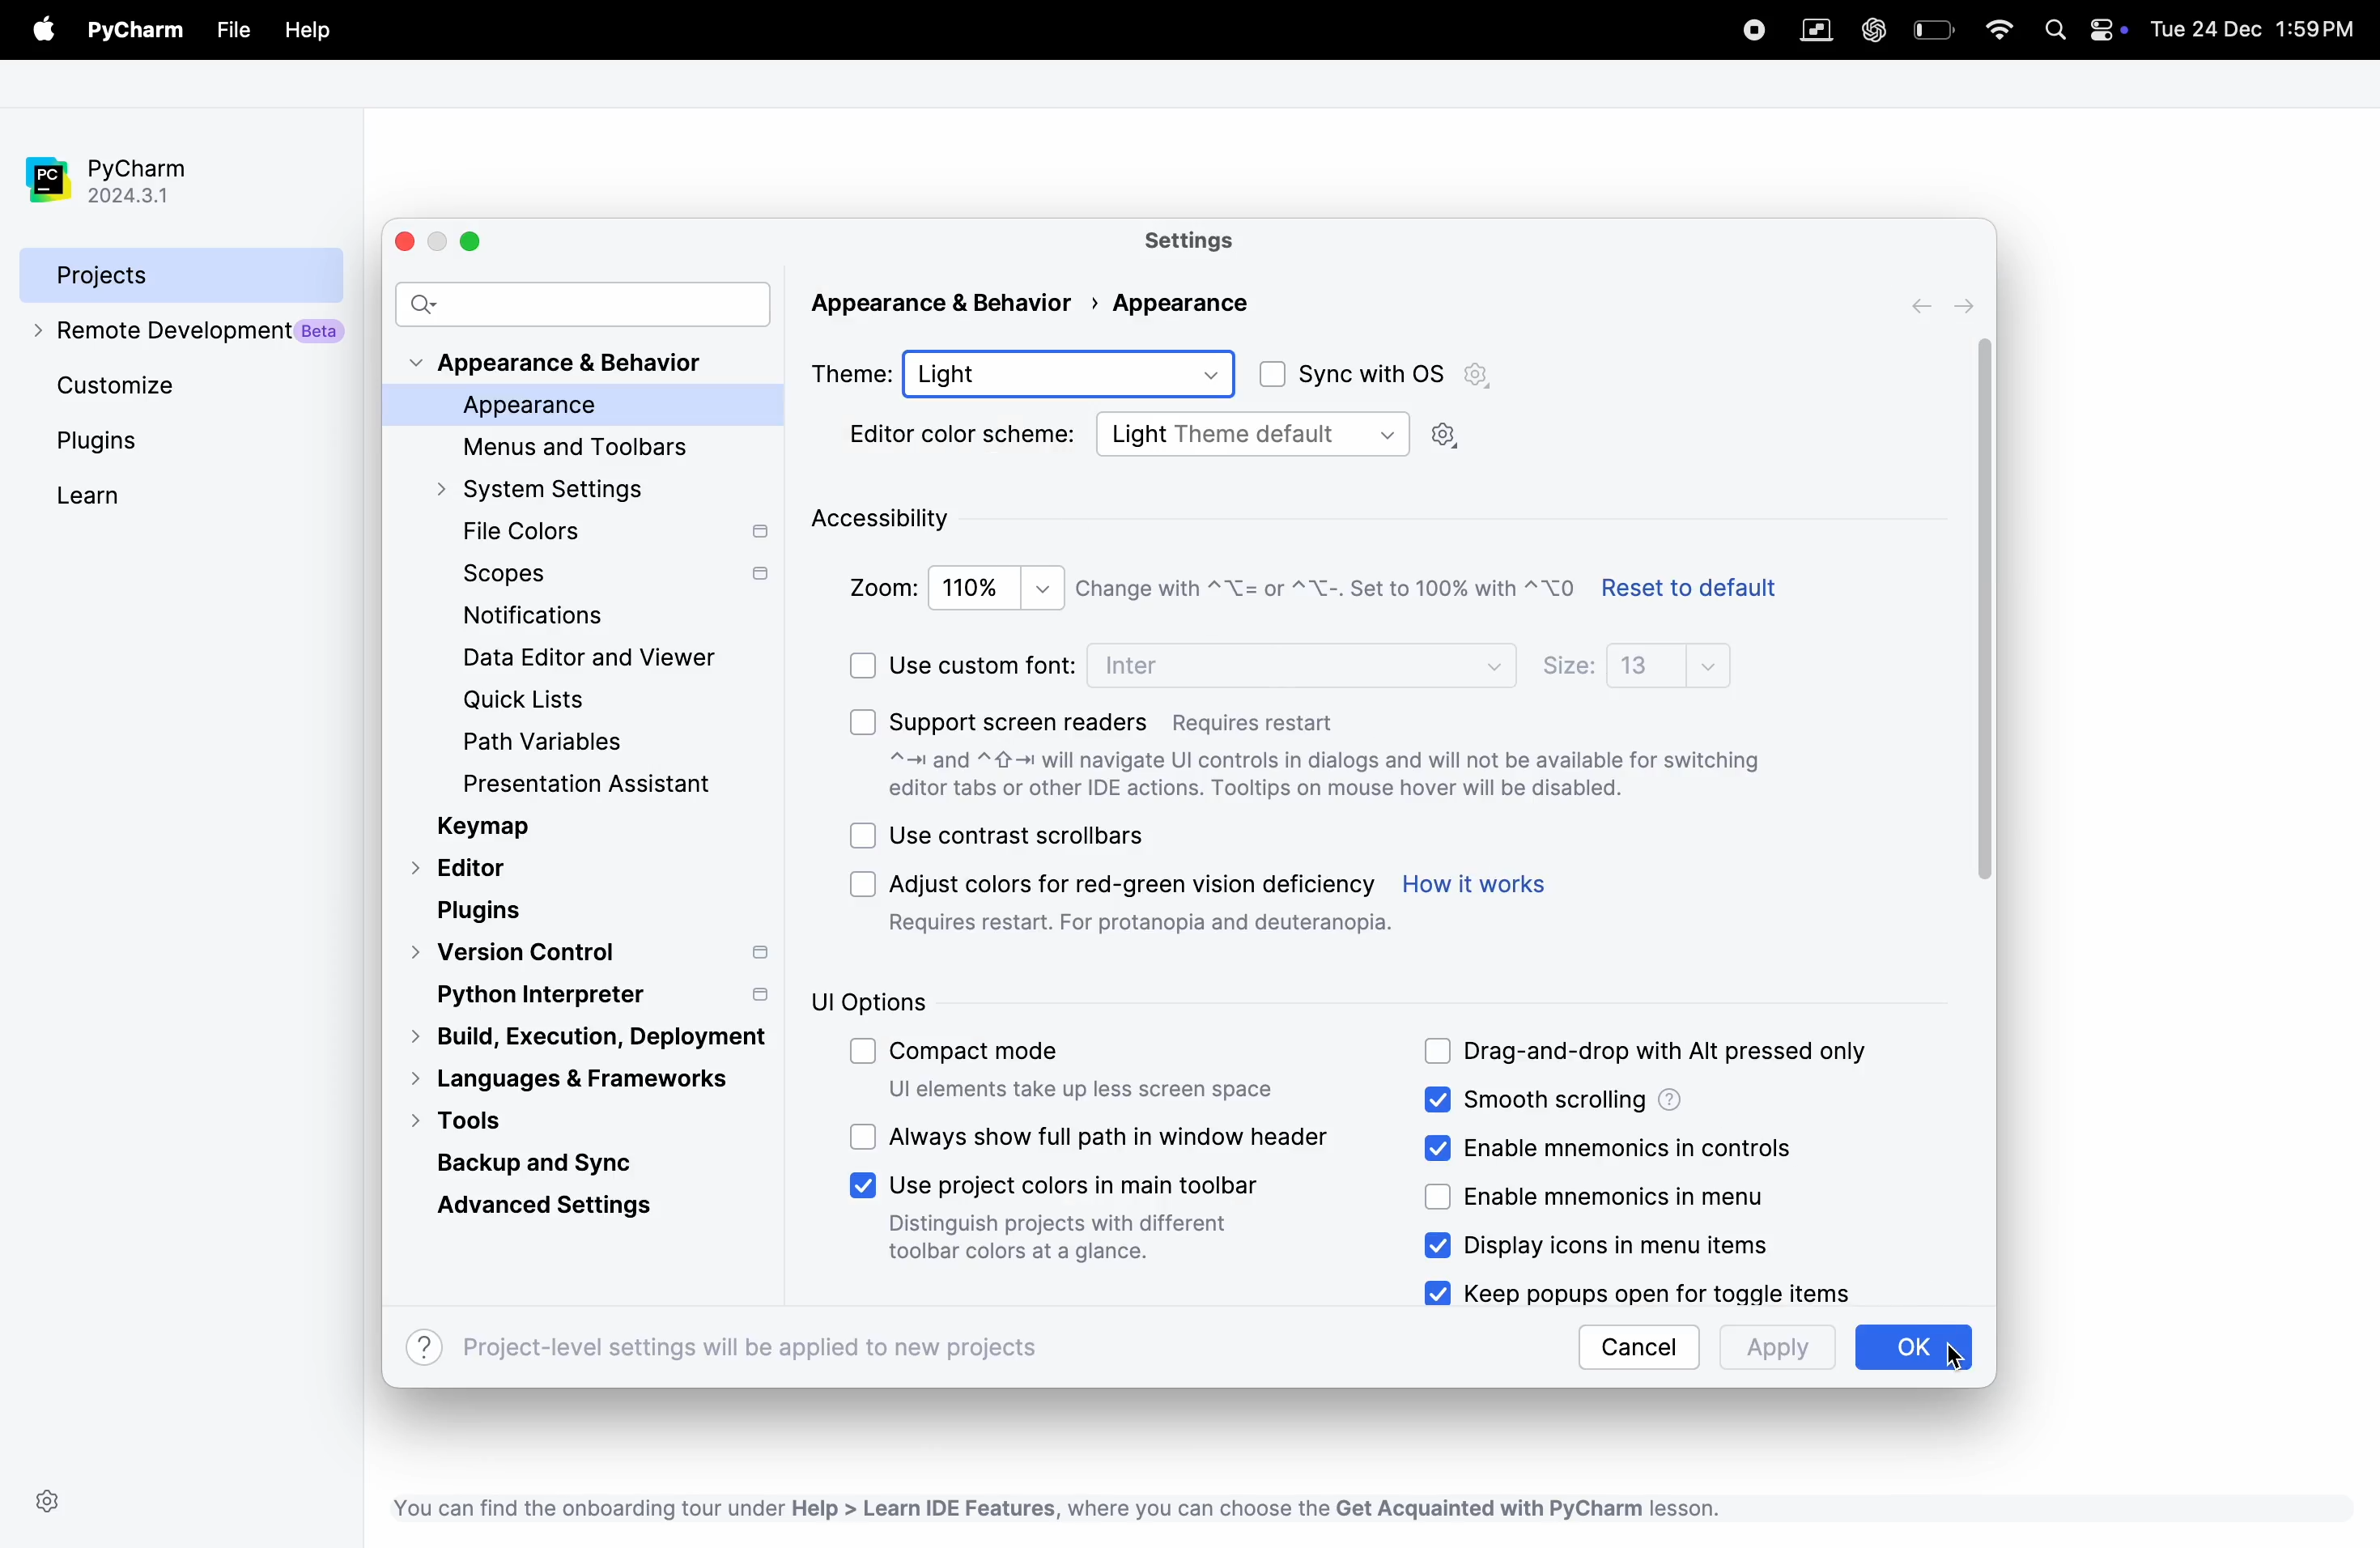 The height and width of the screenshot is (1548, 2380). I want to click on Plugins, so click(103, 447).